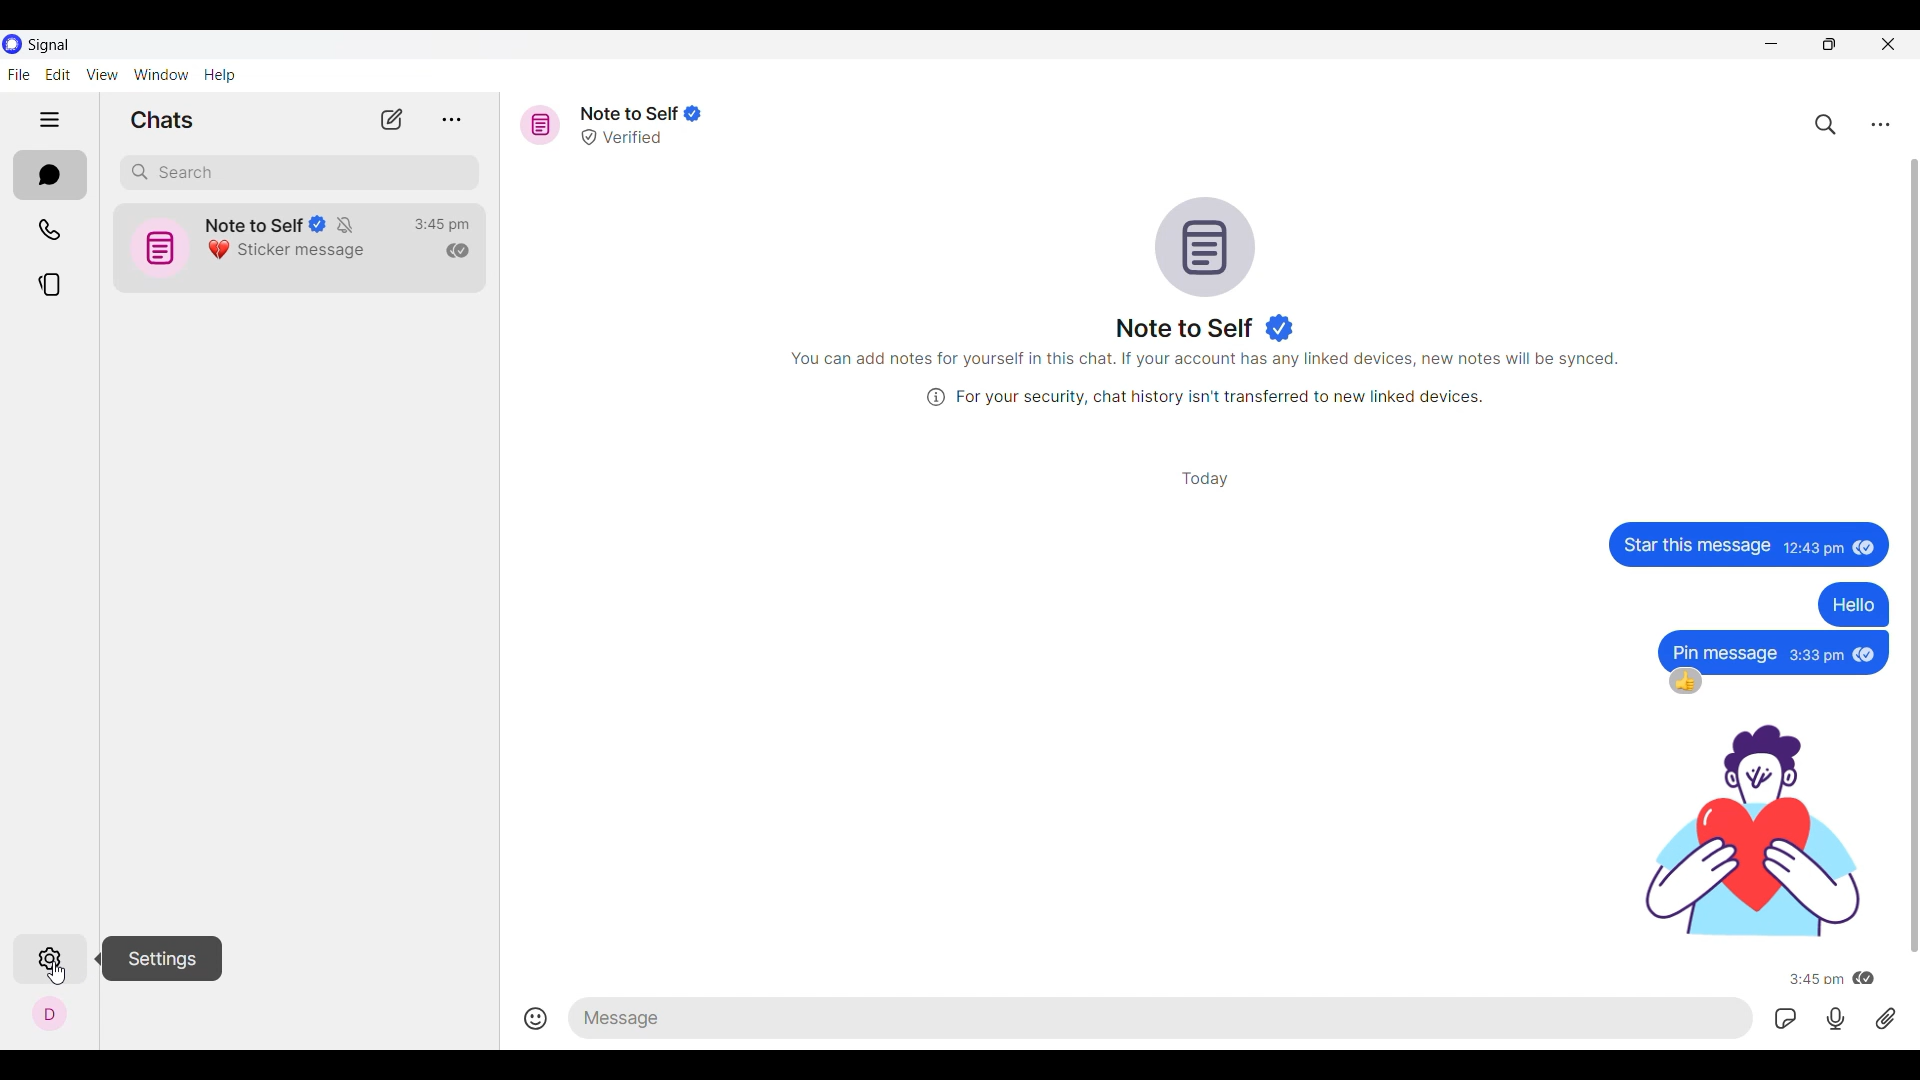 The image size is (1920, 1080). What do you see at coordinates (1850, 605) in the screenshot?
I see `text message` at bounding box center [1850, 605].